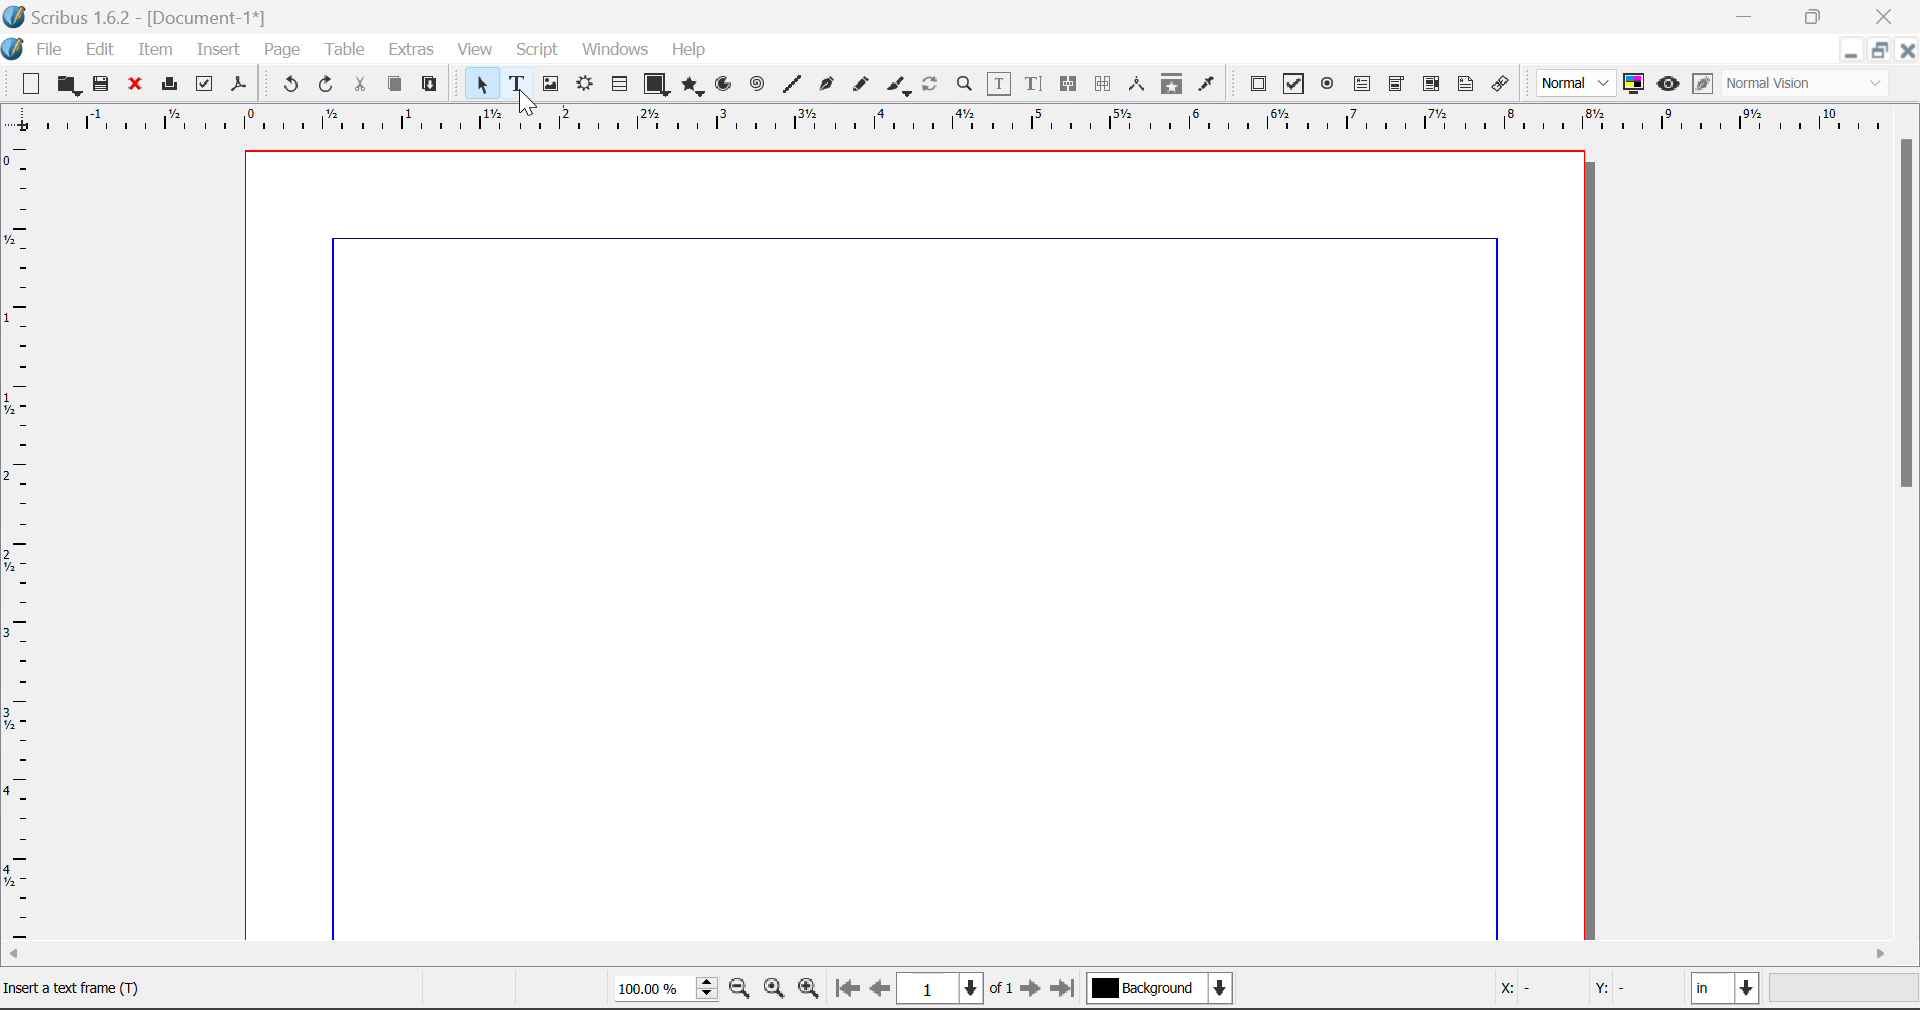 The width and height of the screenshot is (1920, 1010). What do you see at coordinates (1636, 85) in the screenshot?
I see `Toggle Color Management` at bounding box center [1636, 85].